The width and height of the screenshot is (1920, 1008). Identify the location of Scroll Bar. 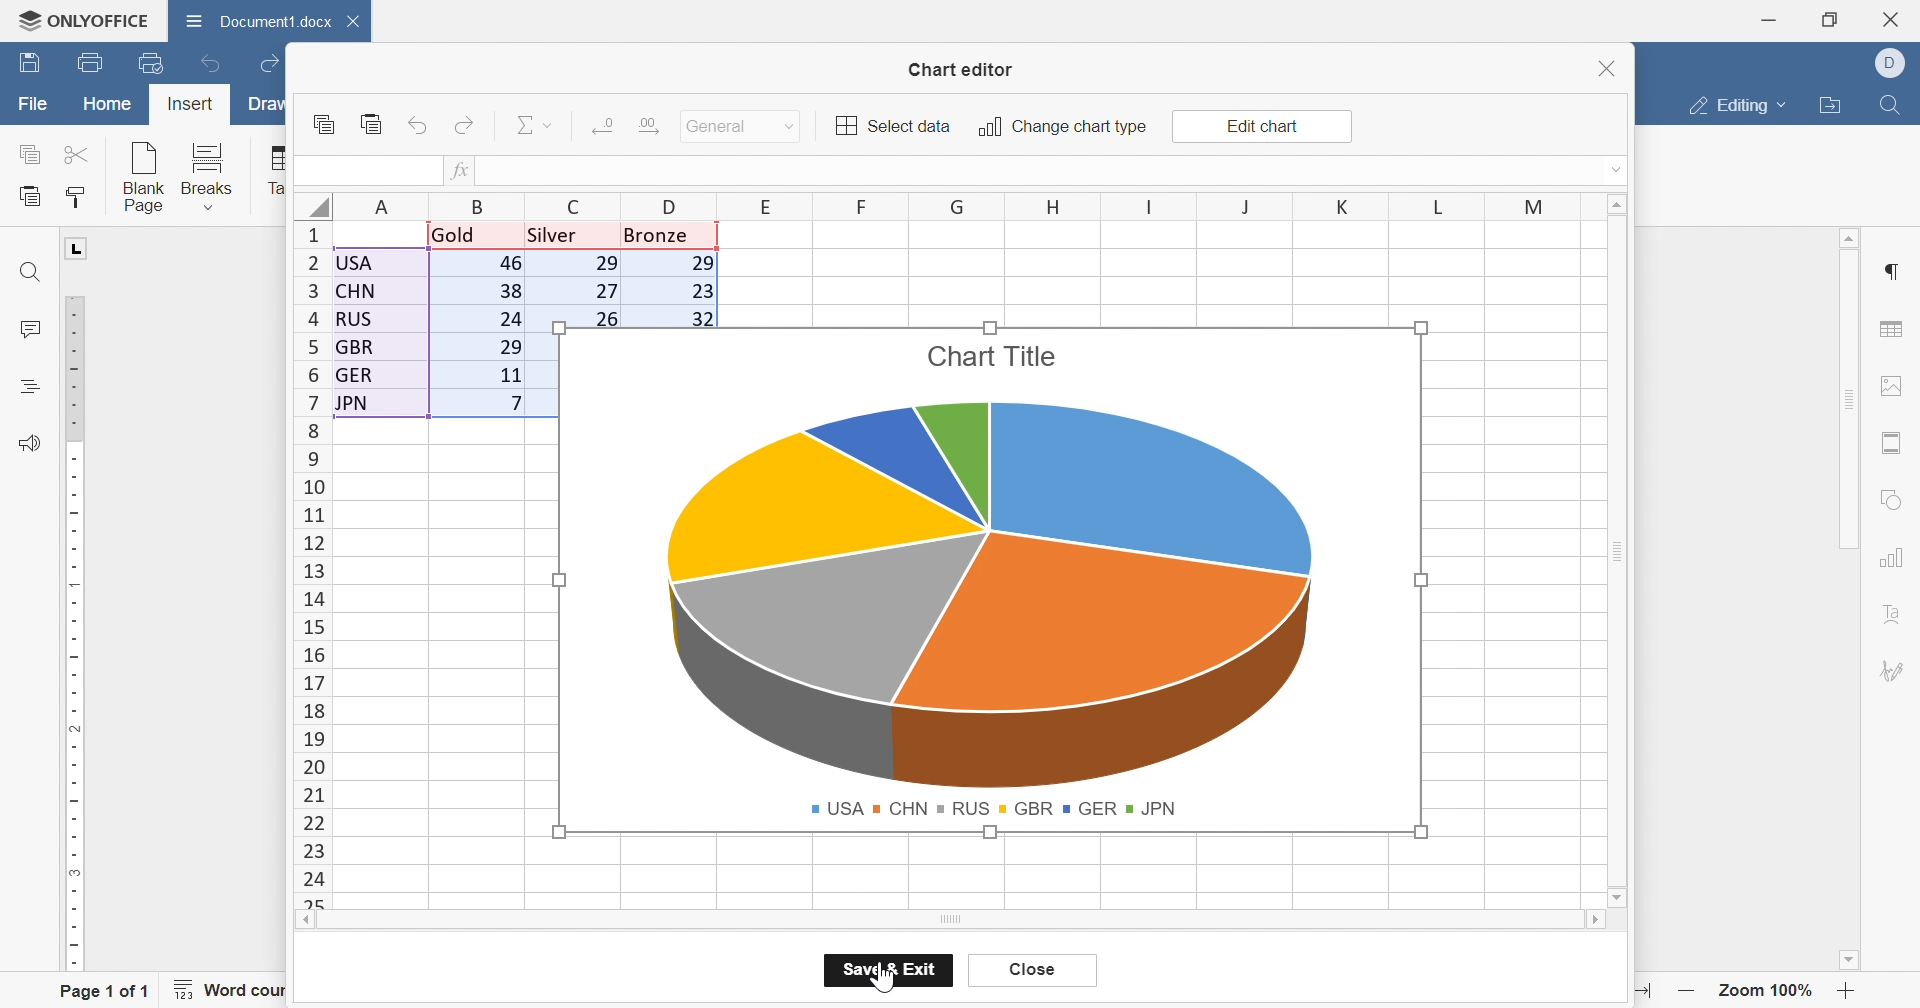
(1849, 400).